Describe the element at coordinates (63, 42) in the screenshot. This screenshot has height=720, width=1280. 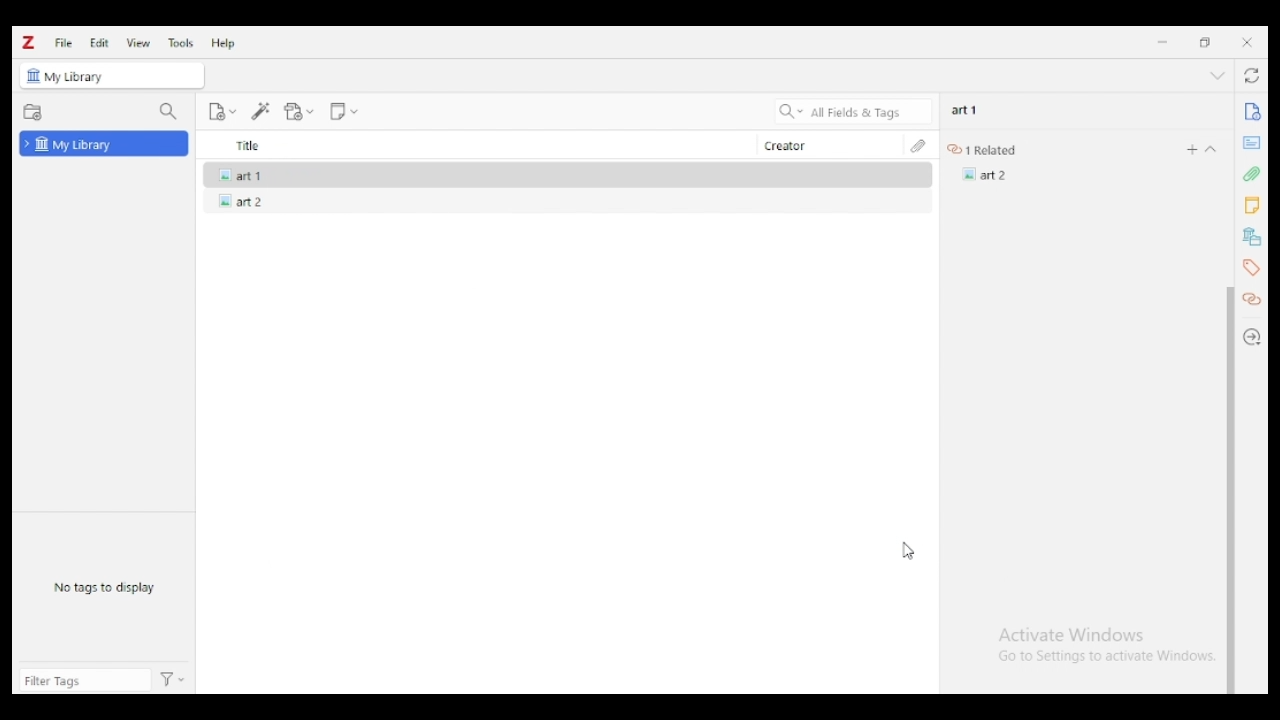
I see `file` at that location.